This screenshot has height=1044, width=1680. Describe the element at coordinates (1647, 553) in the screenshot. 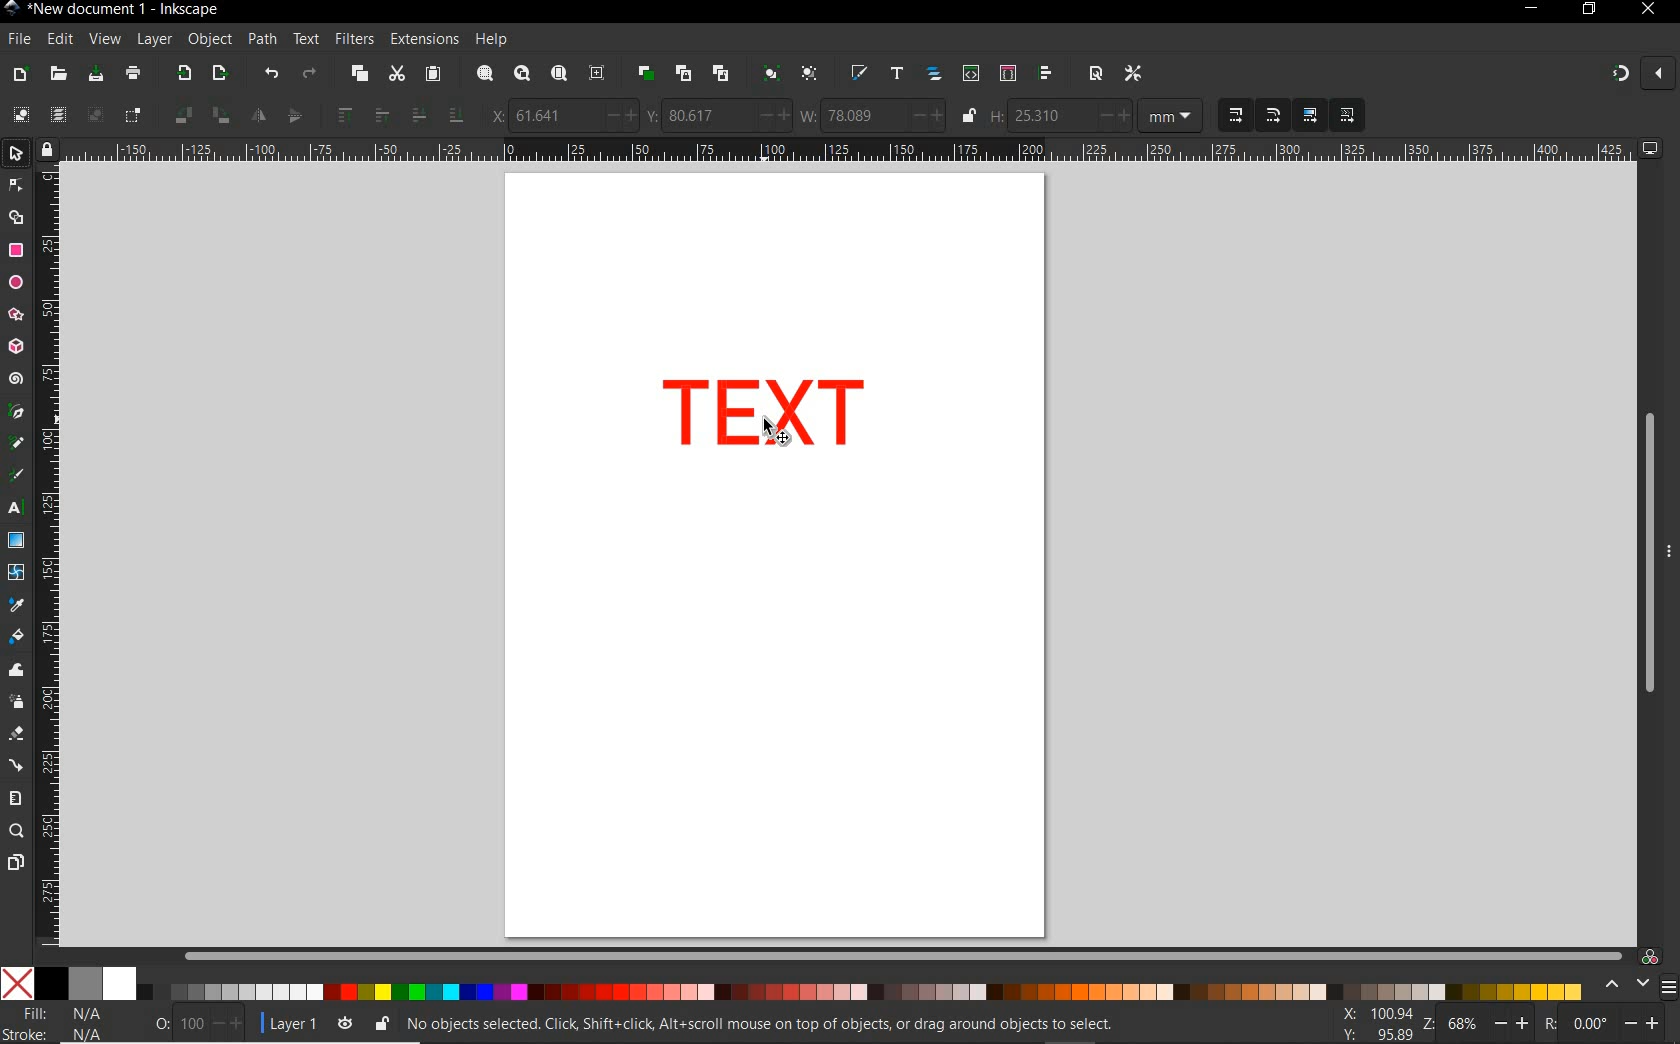

I see `scrollbar` at that location.